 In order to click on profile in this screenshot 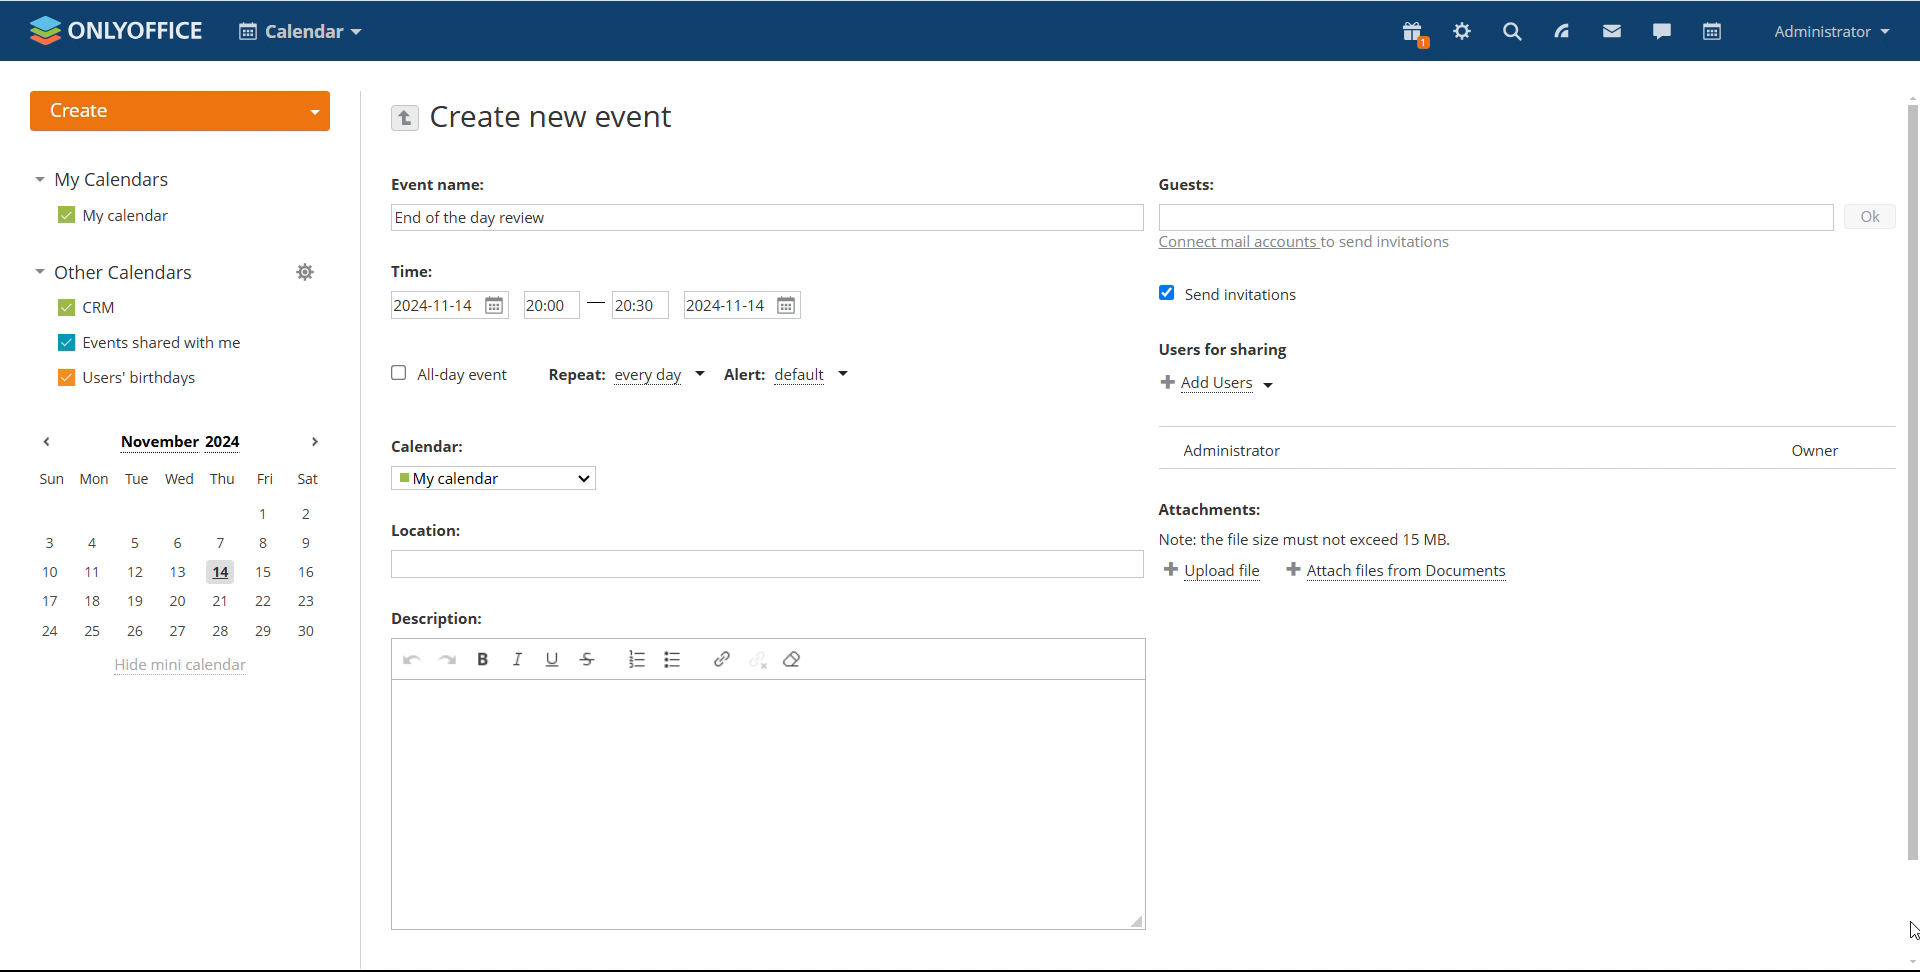, I will do `click(1832, 31)`.